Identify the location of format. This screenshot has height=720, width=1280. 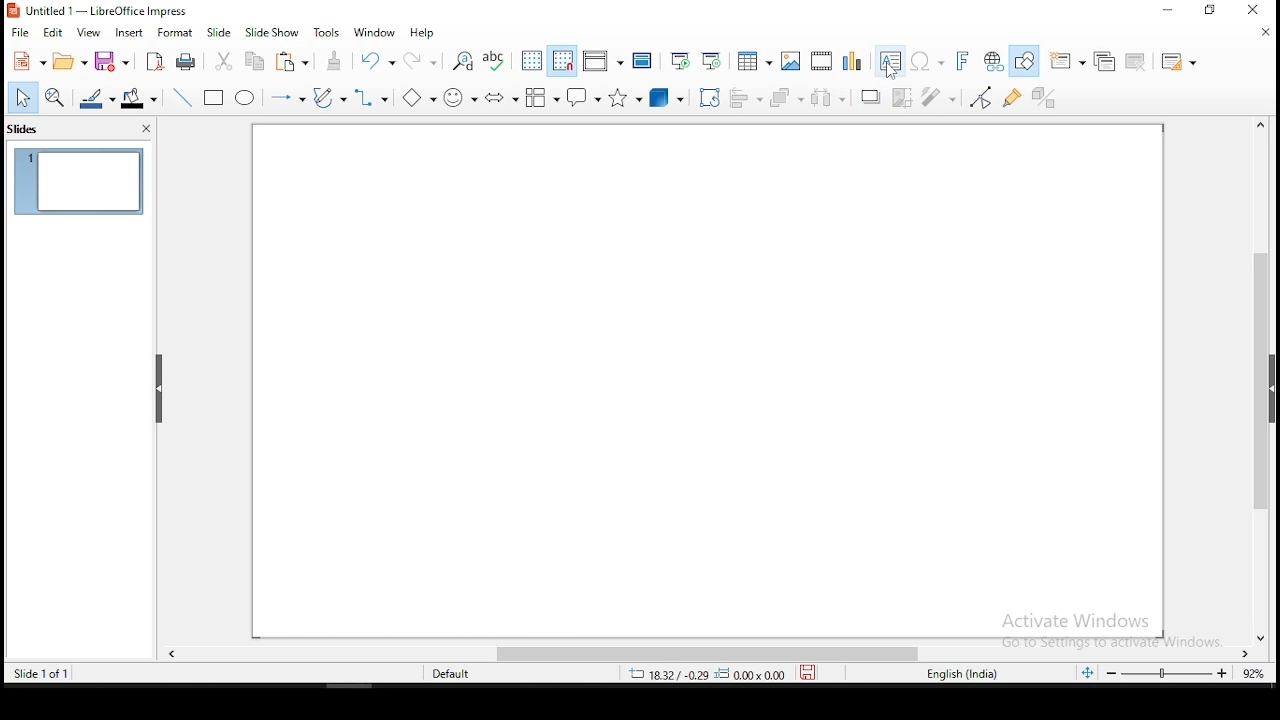
(176, 32).